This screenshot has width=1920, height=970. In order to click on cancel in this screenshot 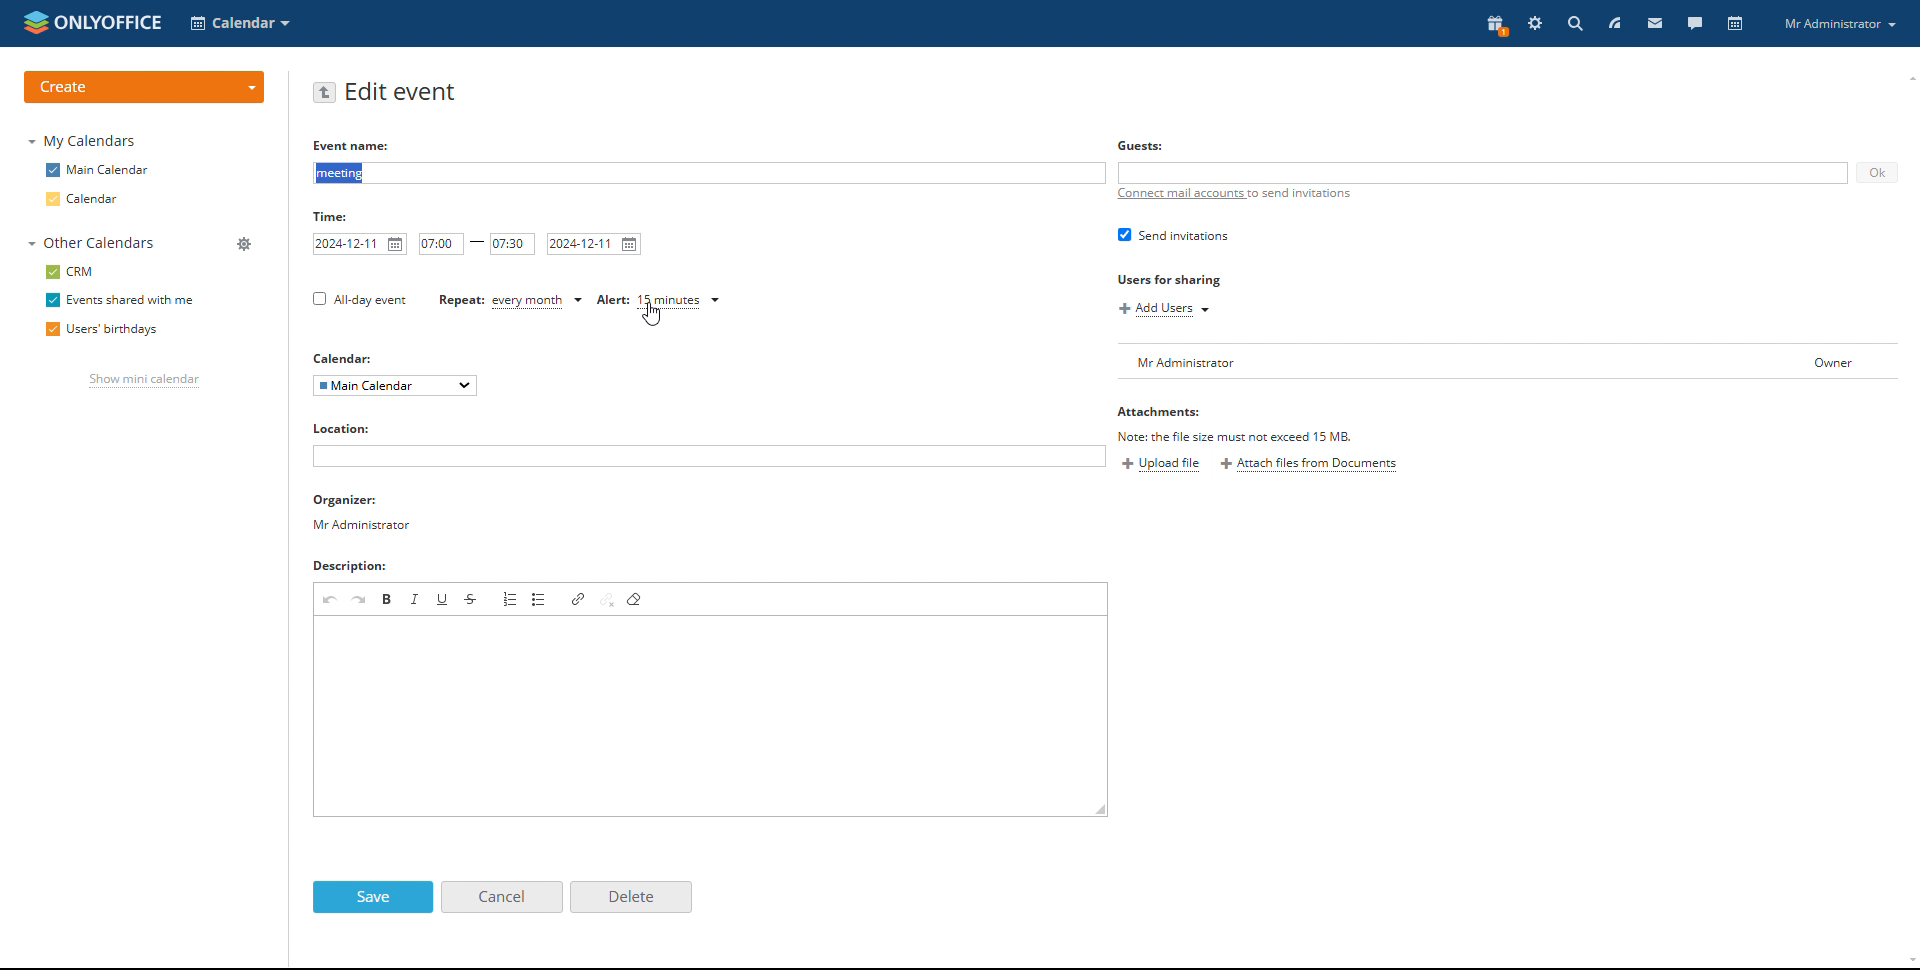, I will do `click(501, 897)`.